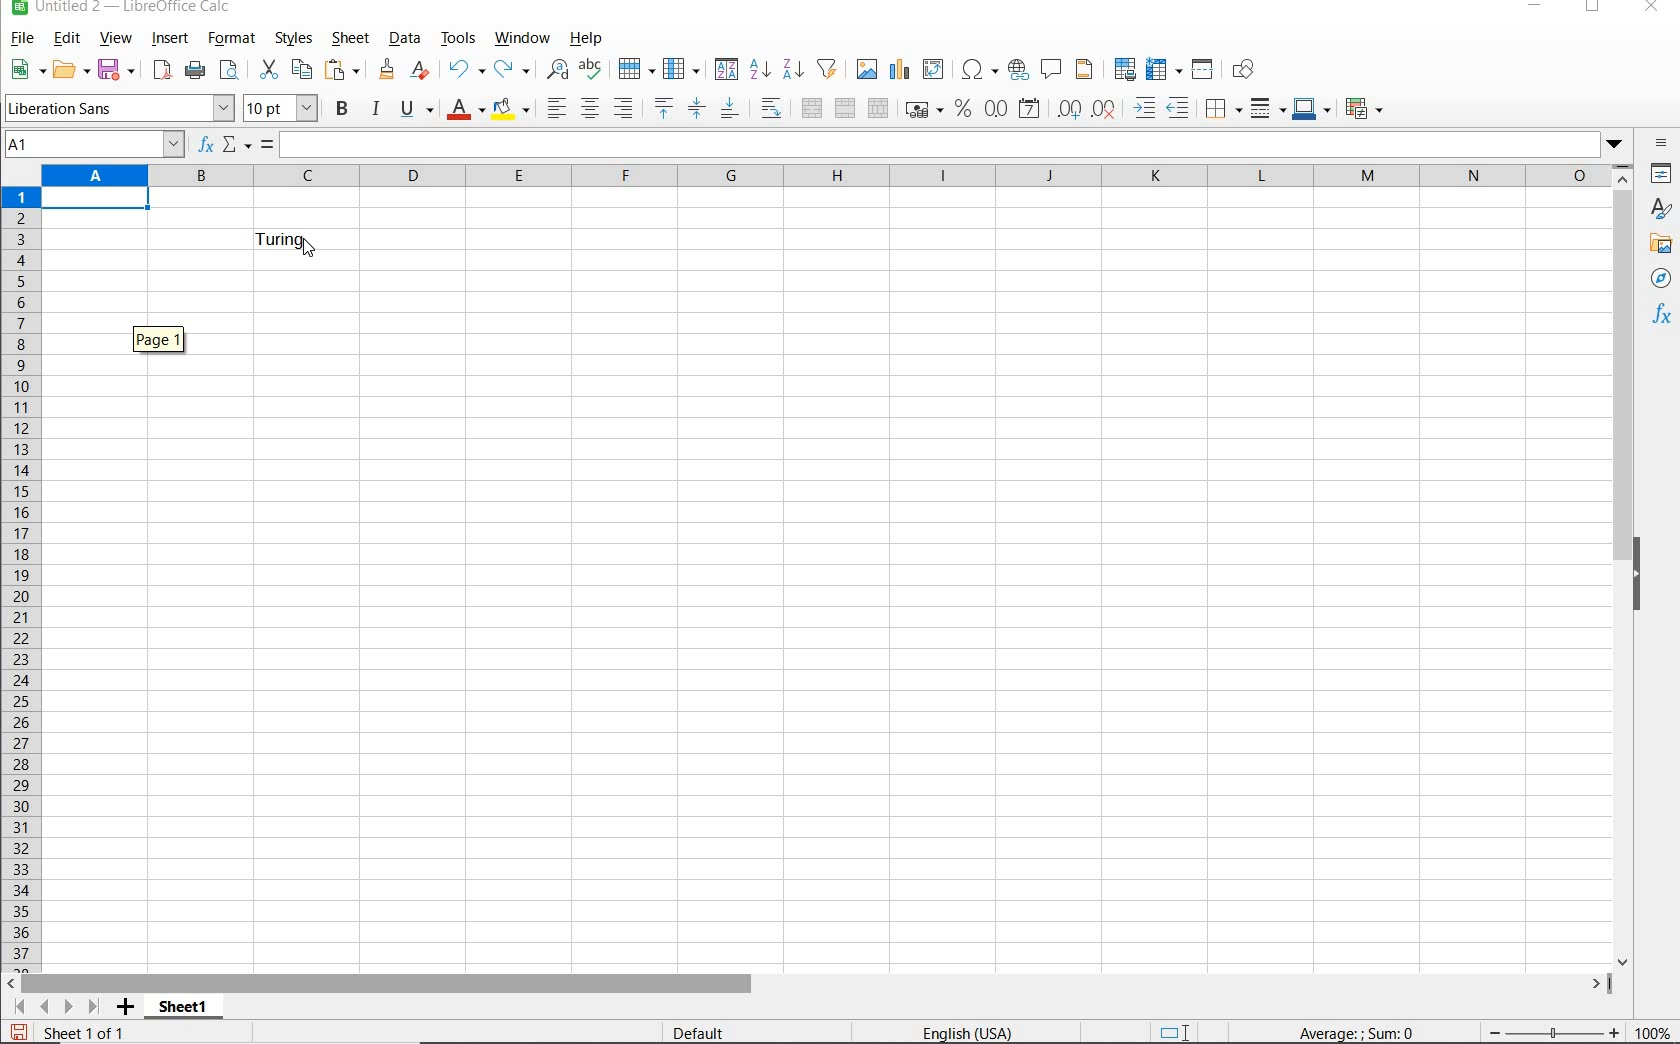 The height and width of the screenshot is (1044, 1680). What do you see at coordinates (525, 40) in the screenshot?
I see `WINDOW` at bounding box center [525, 40].